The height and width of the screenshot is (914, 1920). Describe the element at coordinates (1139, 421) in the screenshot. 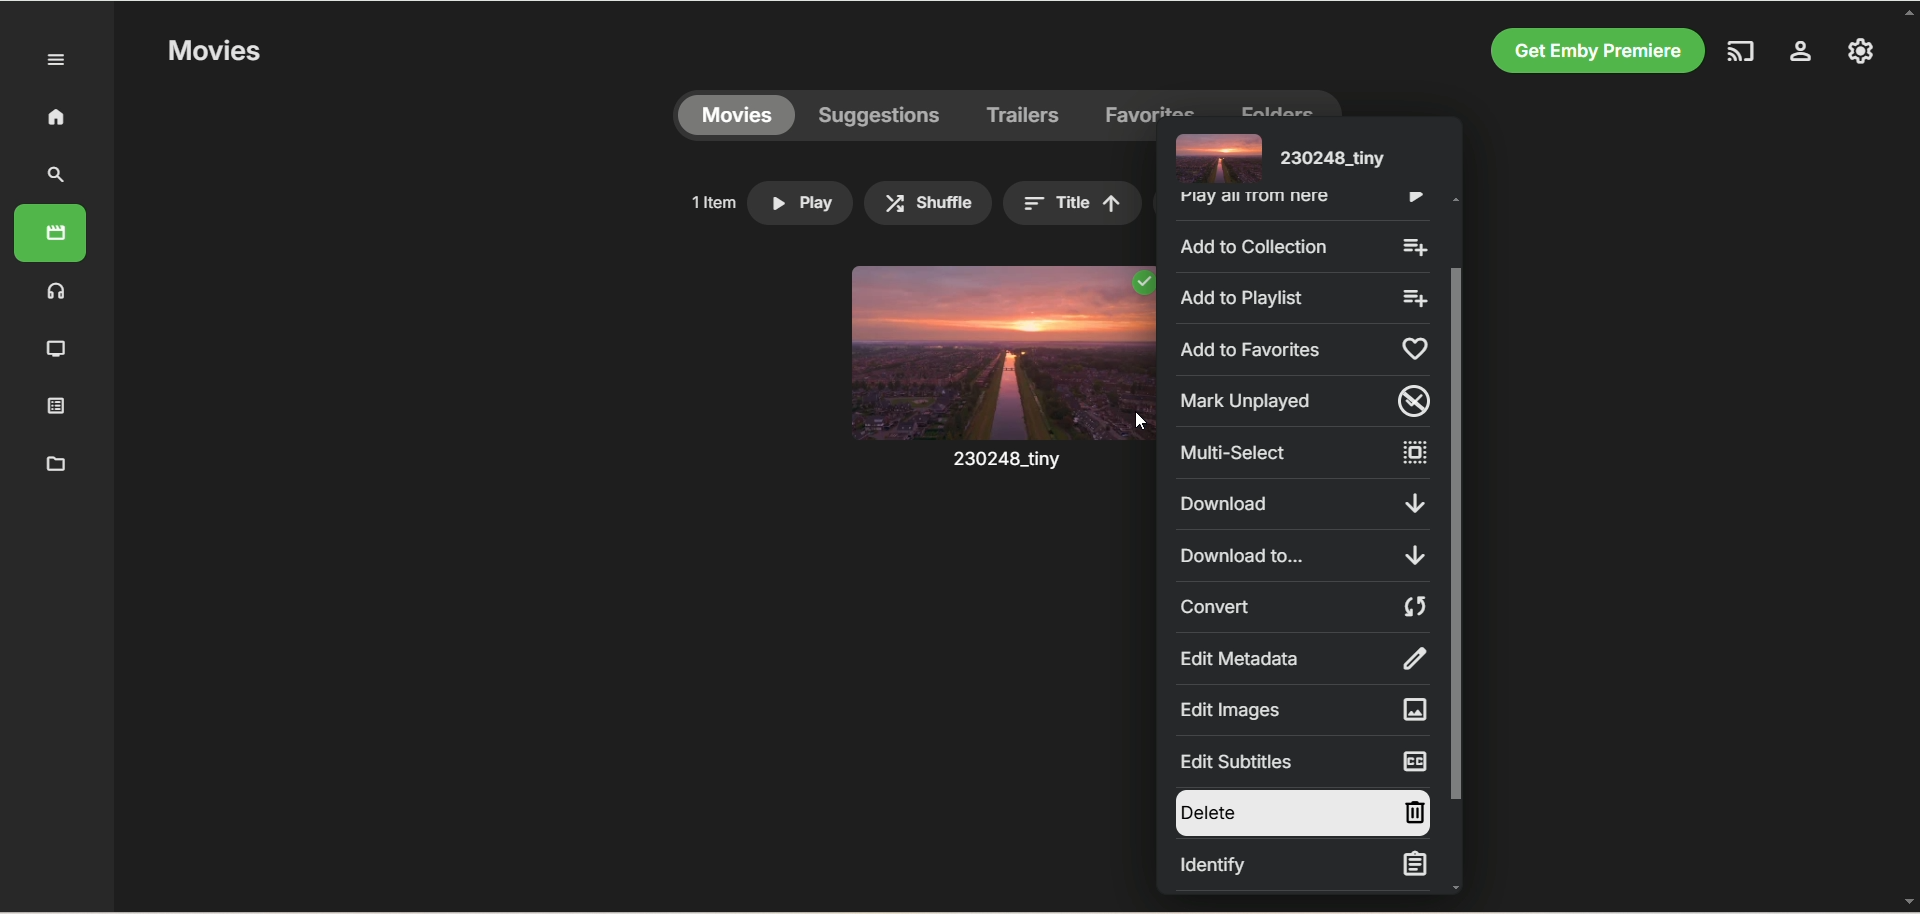

I see `Cursor` at that location.